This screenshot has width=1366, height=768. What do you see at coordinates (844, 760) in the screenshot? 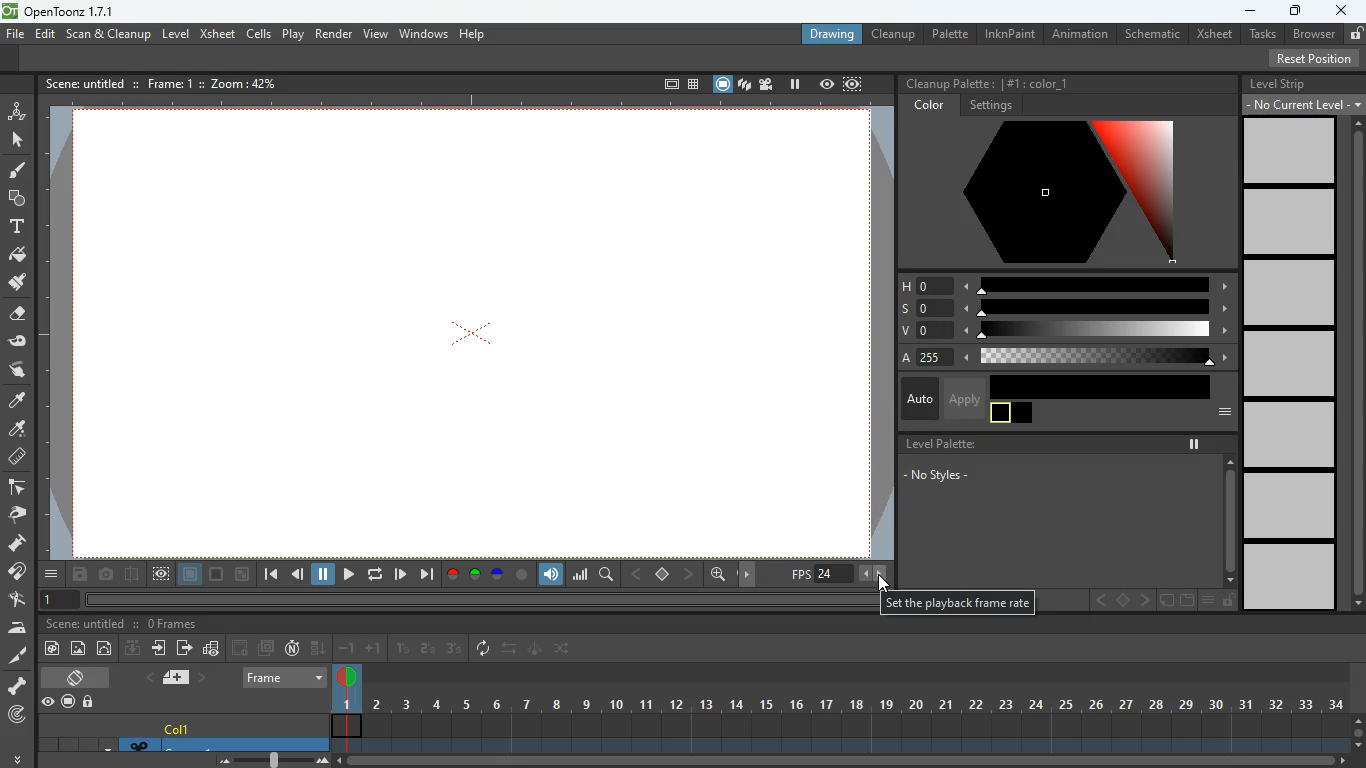
I see `scroll bar` at bounding box center [844, 760].